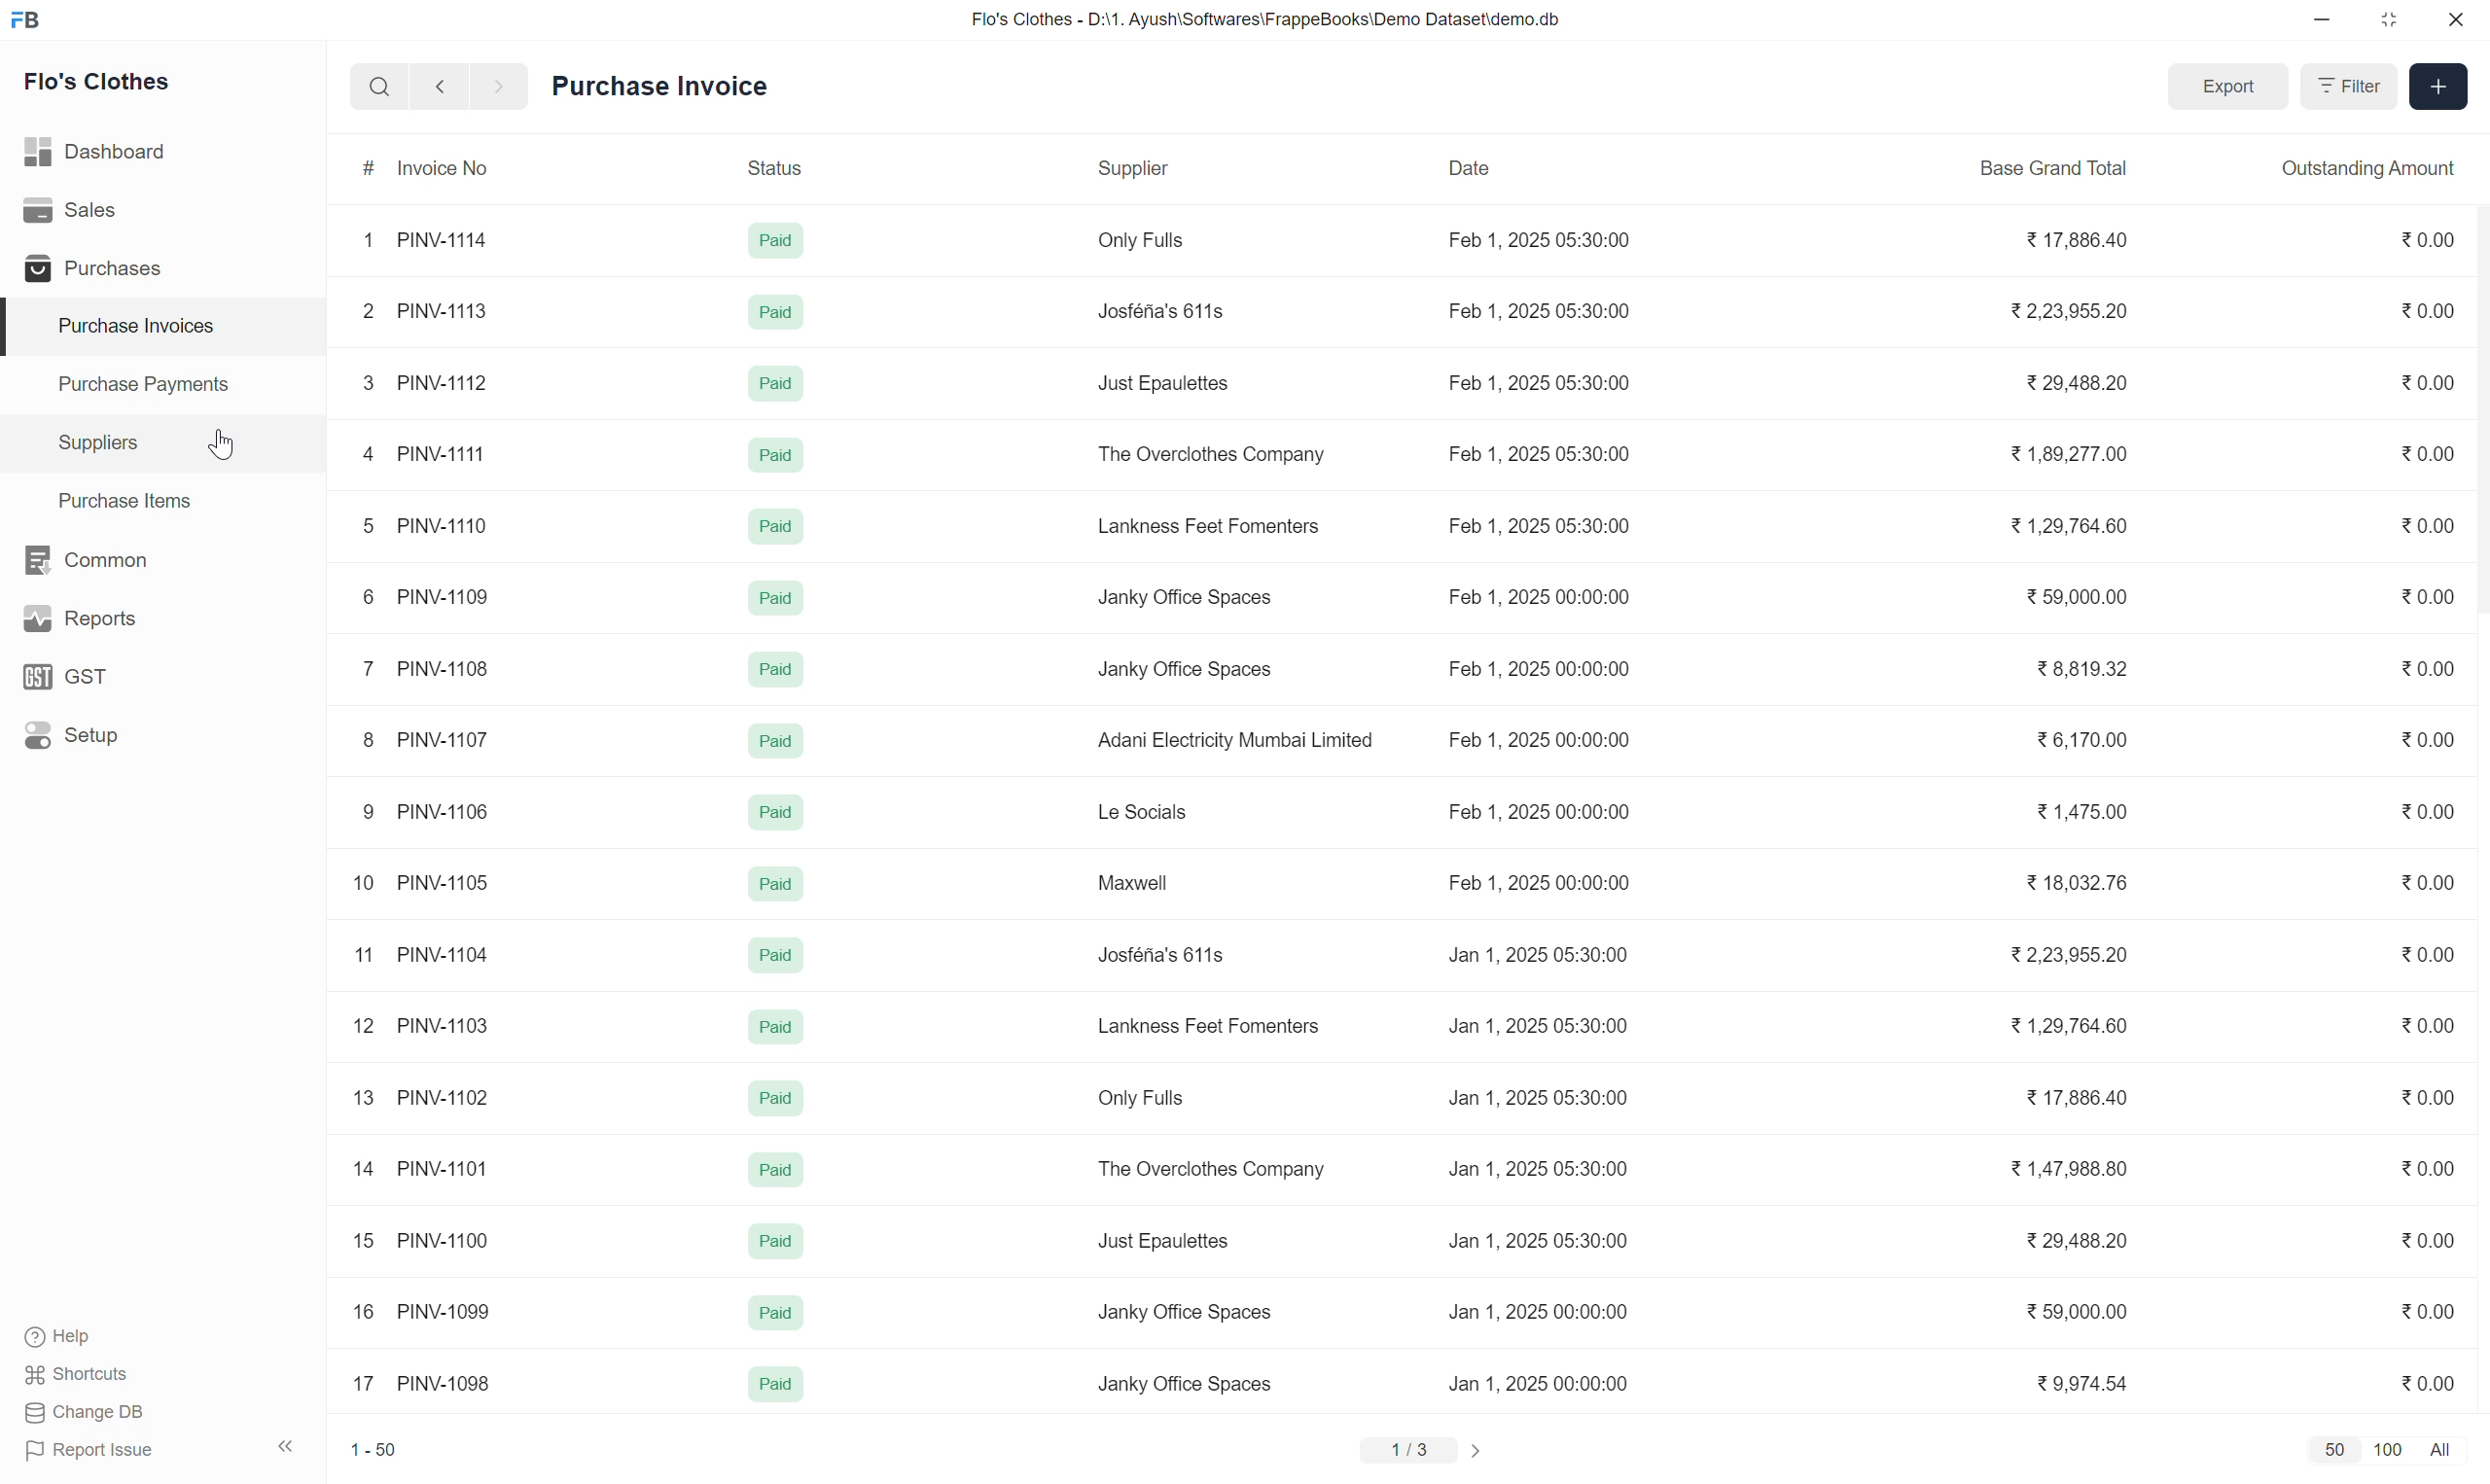 The height and width of the screenshot is (1484, 2490). What do you see at coordinates (161, 327) in the screenshot?
I see `Purchase Invoices` at bounding box center [161, 327].